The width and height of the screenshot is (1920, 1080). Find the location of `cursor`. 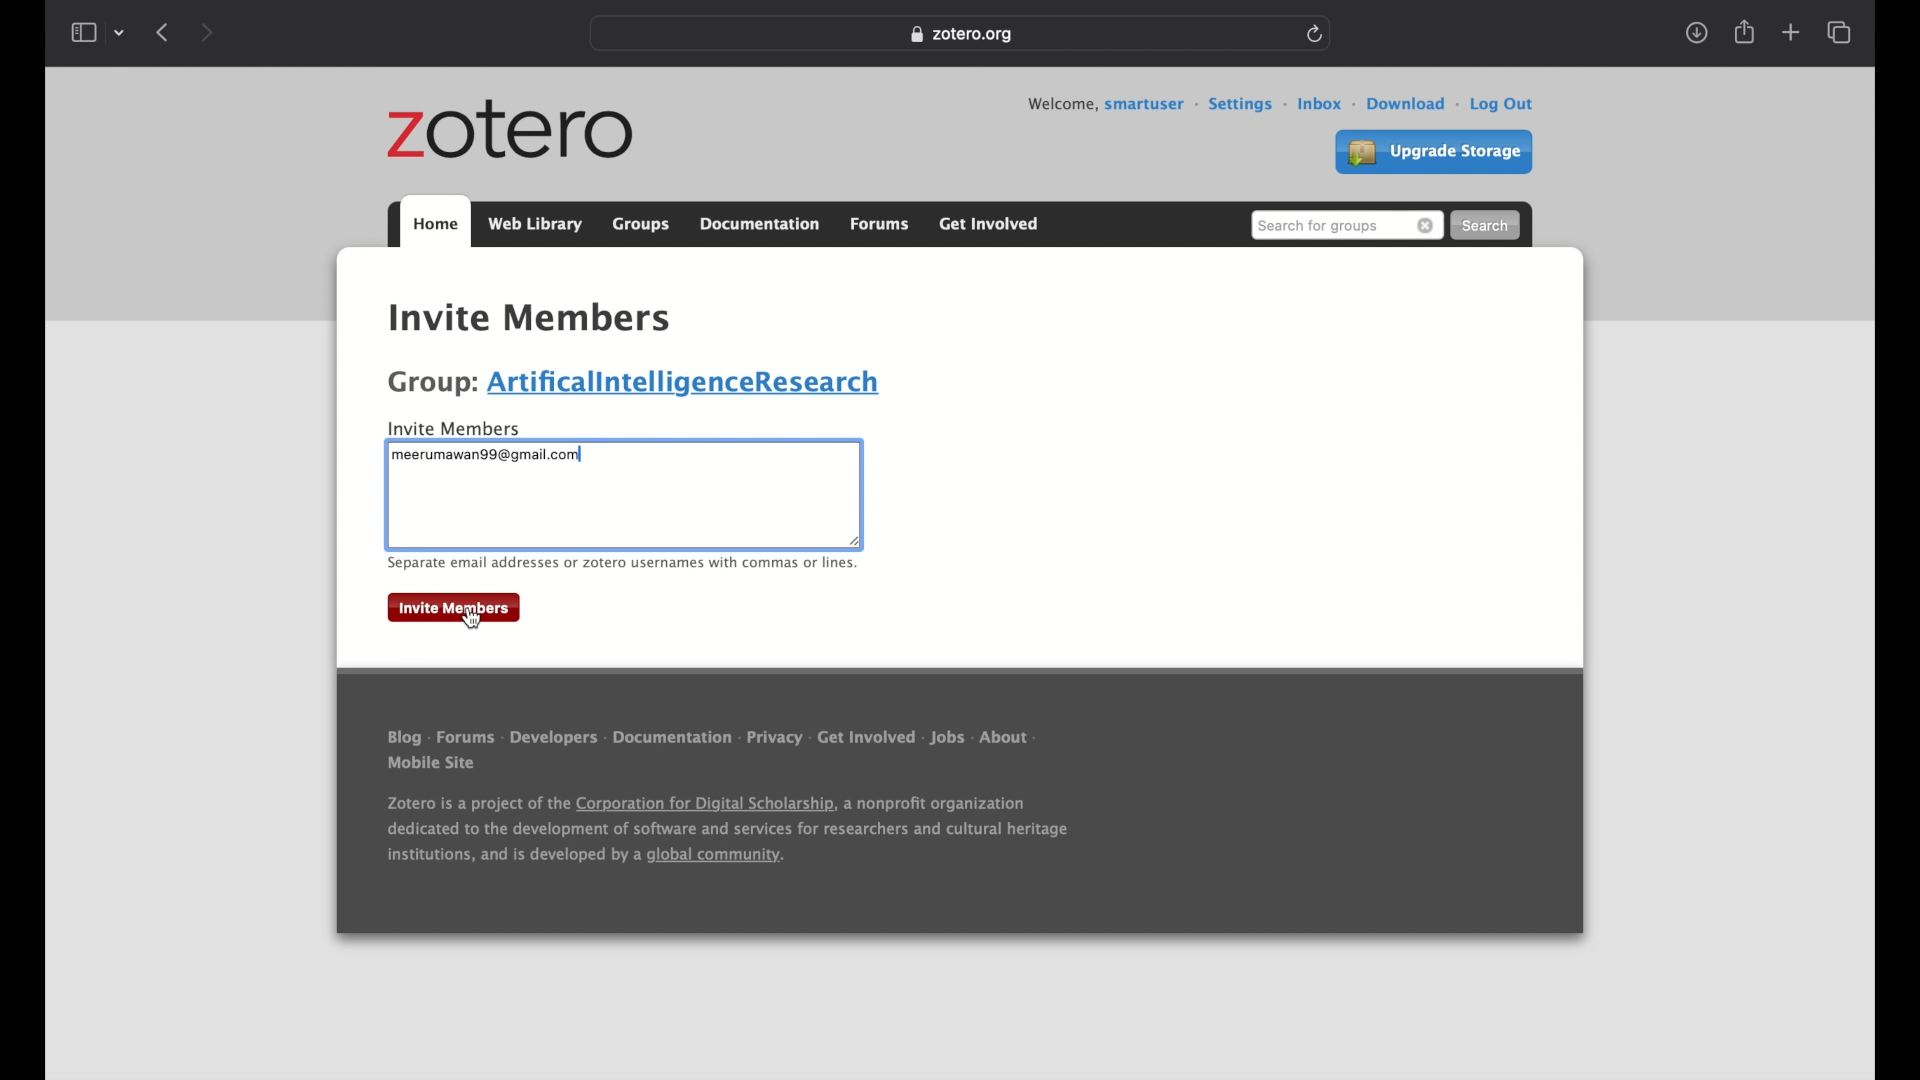

cursor is located at coordinates (470, 619).